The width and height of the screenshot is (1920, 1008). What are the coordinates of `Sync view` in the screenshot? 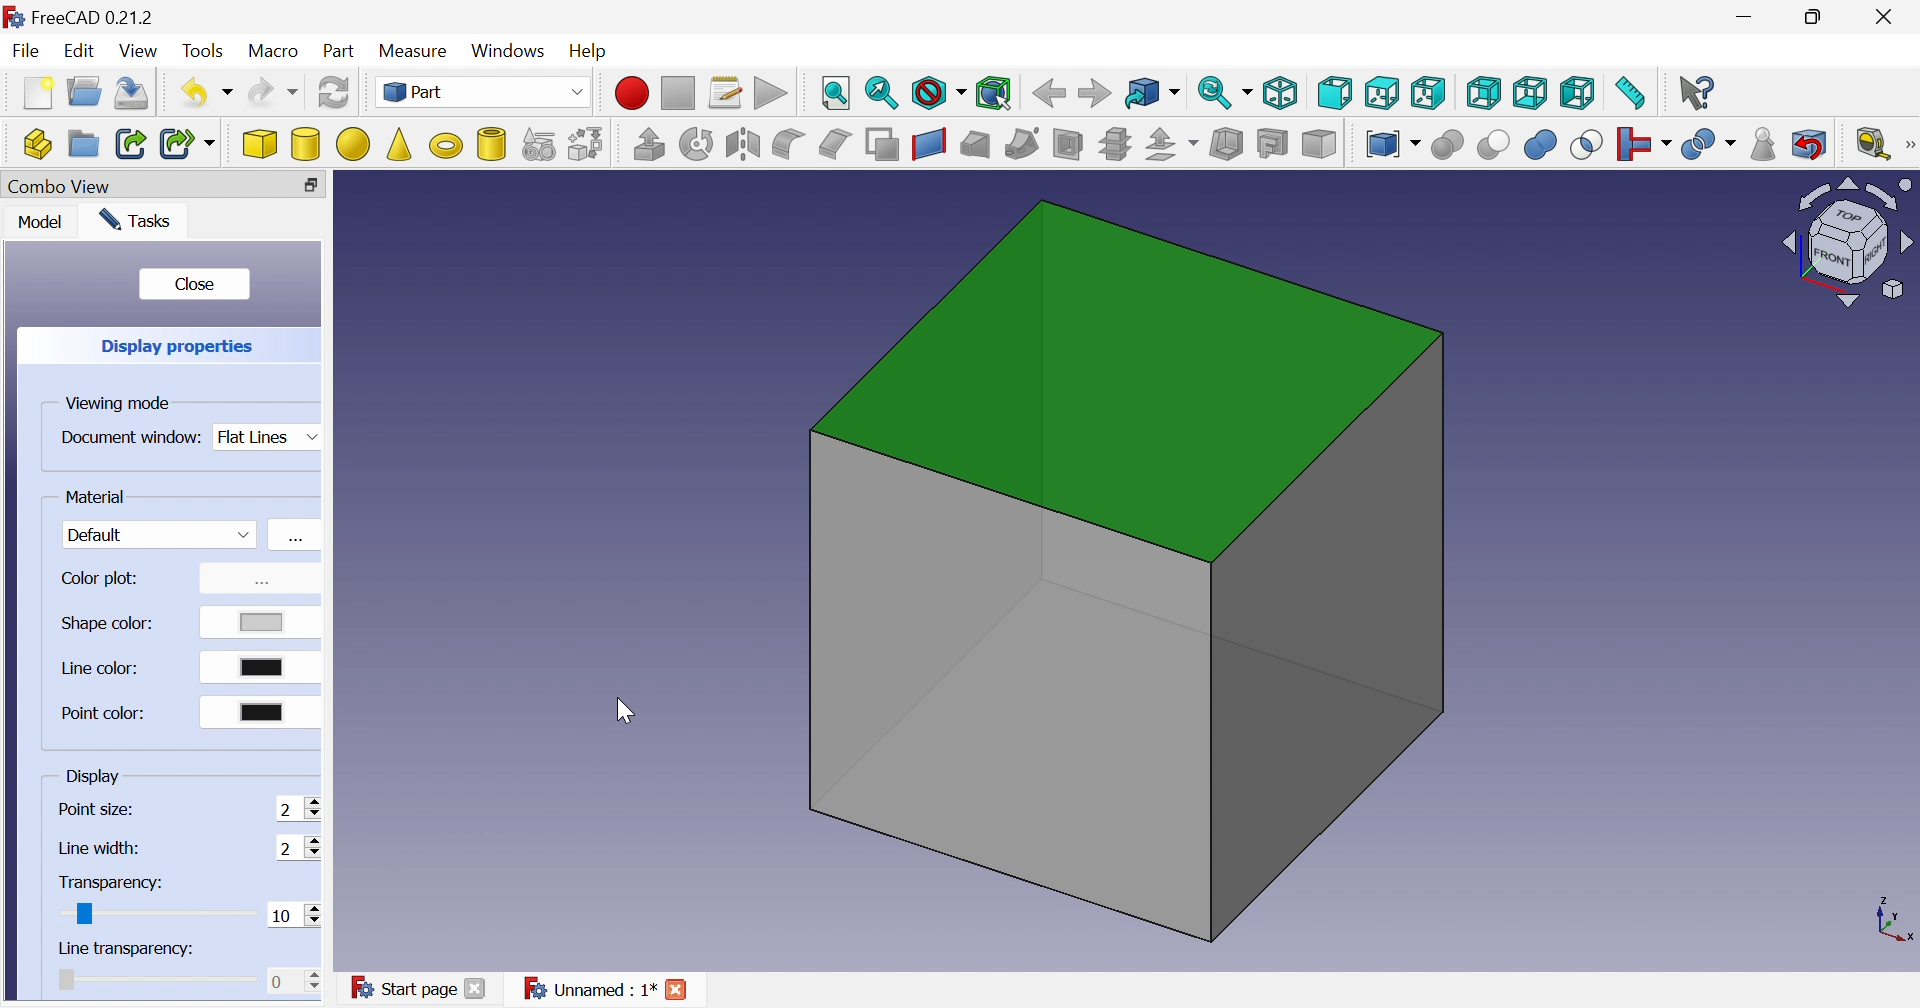 It's located at (1223, 91).